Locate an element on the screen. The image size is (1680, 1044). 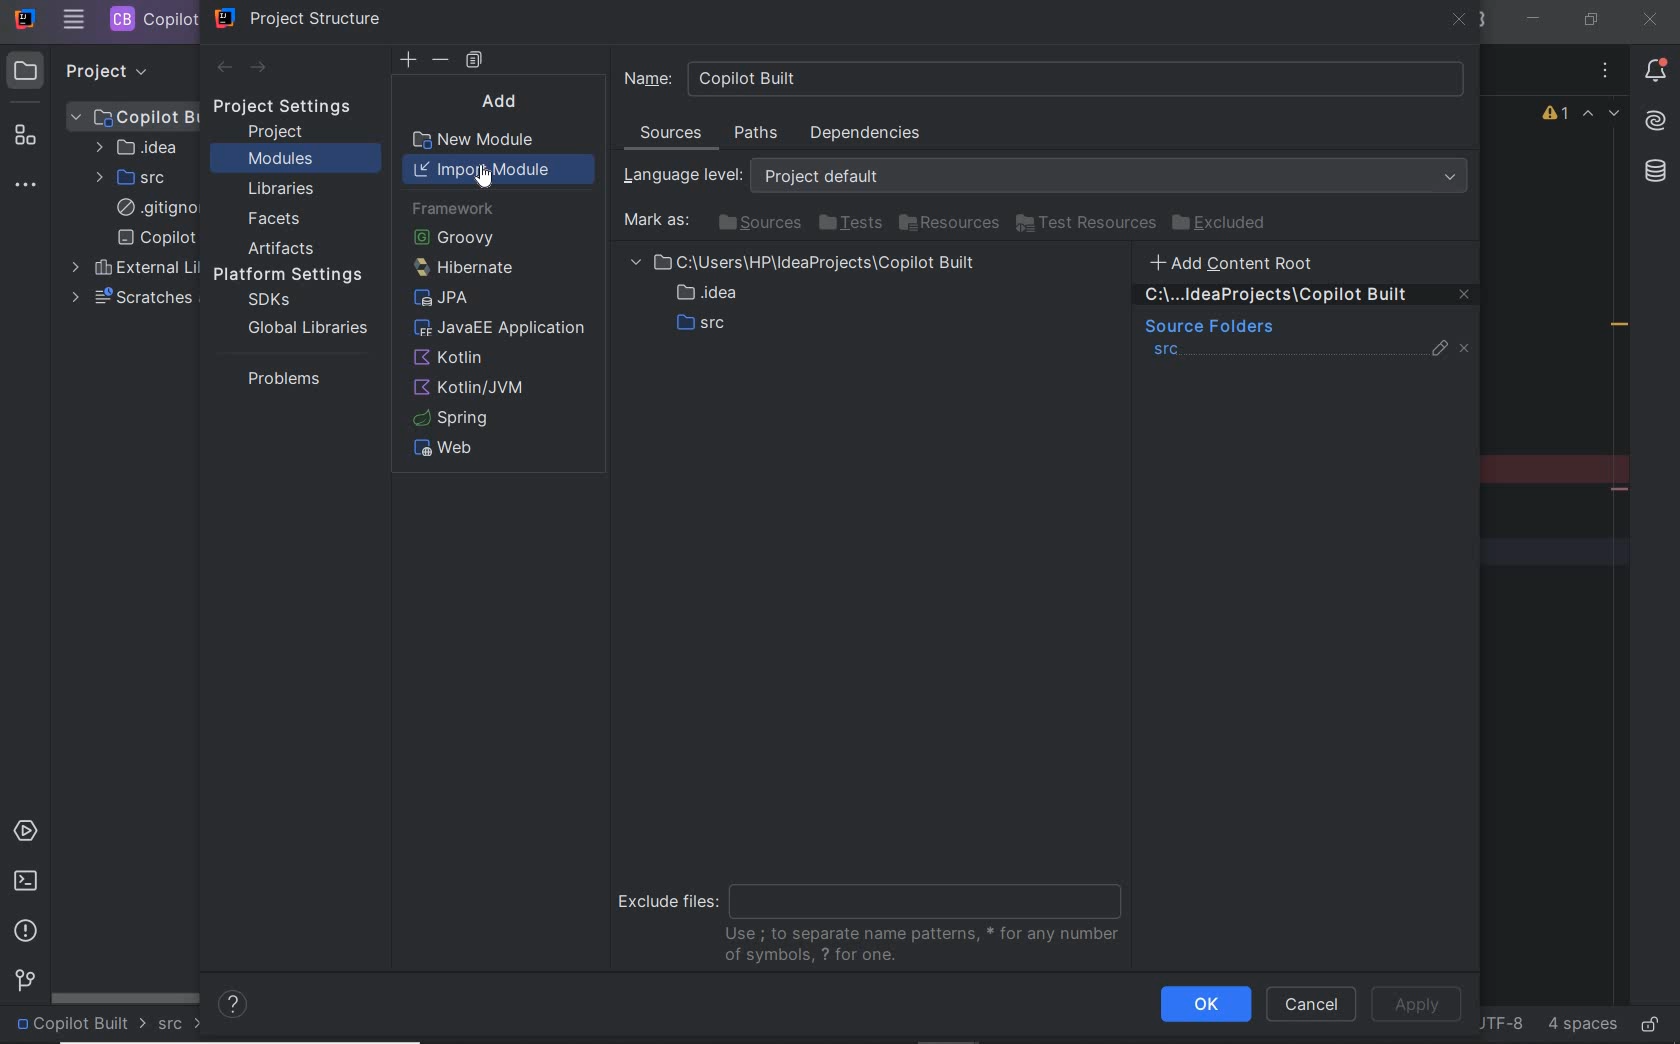
unmark source is located at coordinates (1468, 349).